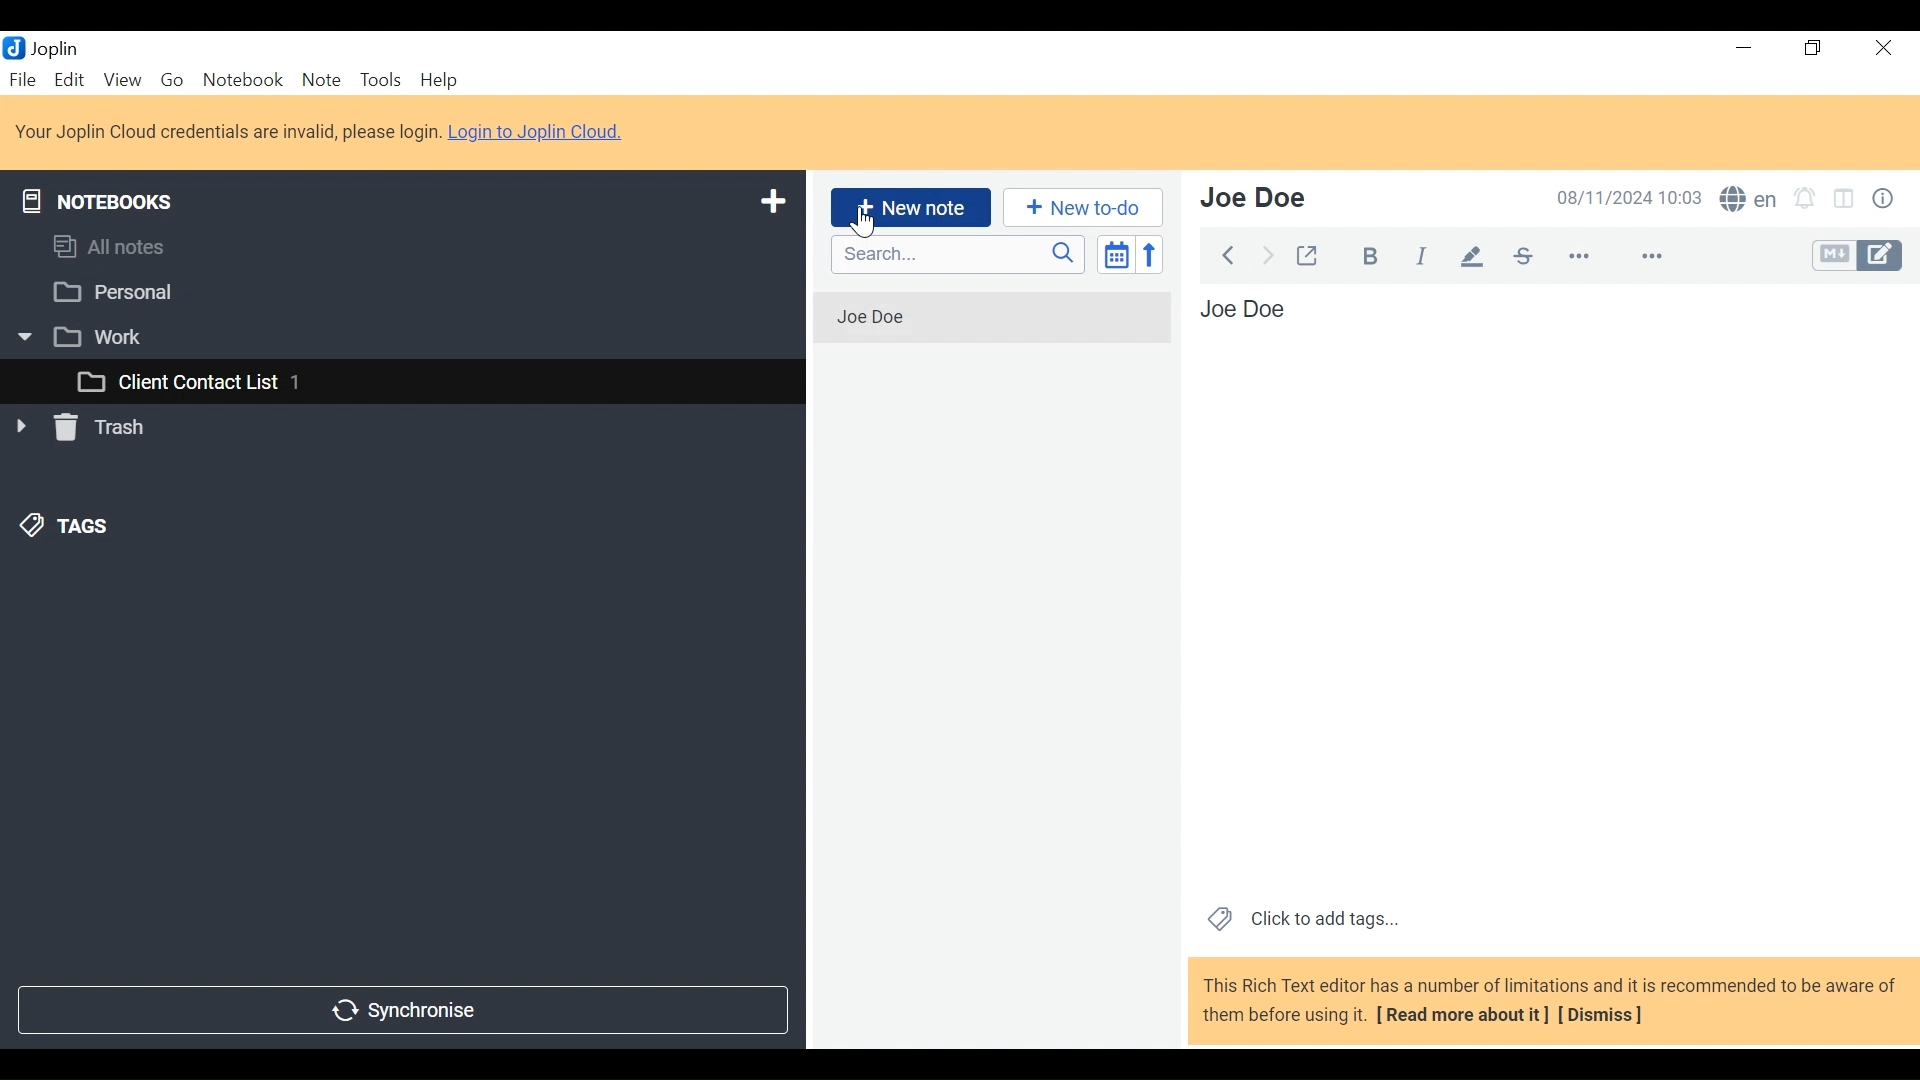 The image size is (1920, 1080). What do you see at coordinates (1547, 1003) in the screenshot?
I see `This Rich Text editor has a number of limitations and it is recommended to be aware before using it. (Read more about it) (Dismiss)` at bounding box center [1547, 1003].